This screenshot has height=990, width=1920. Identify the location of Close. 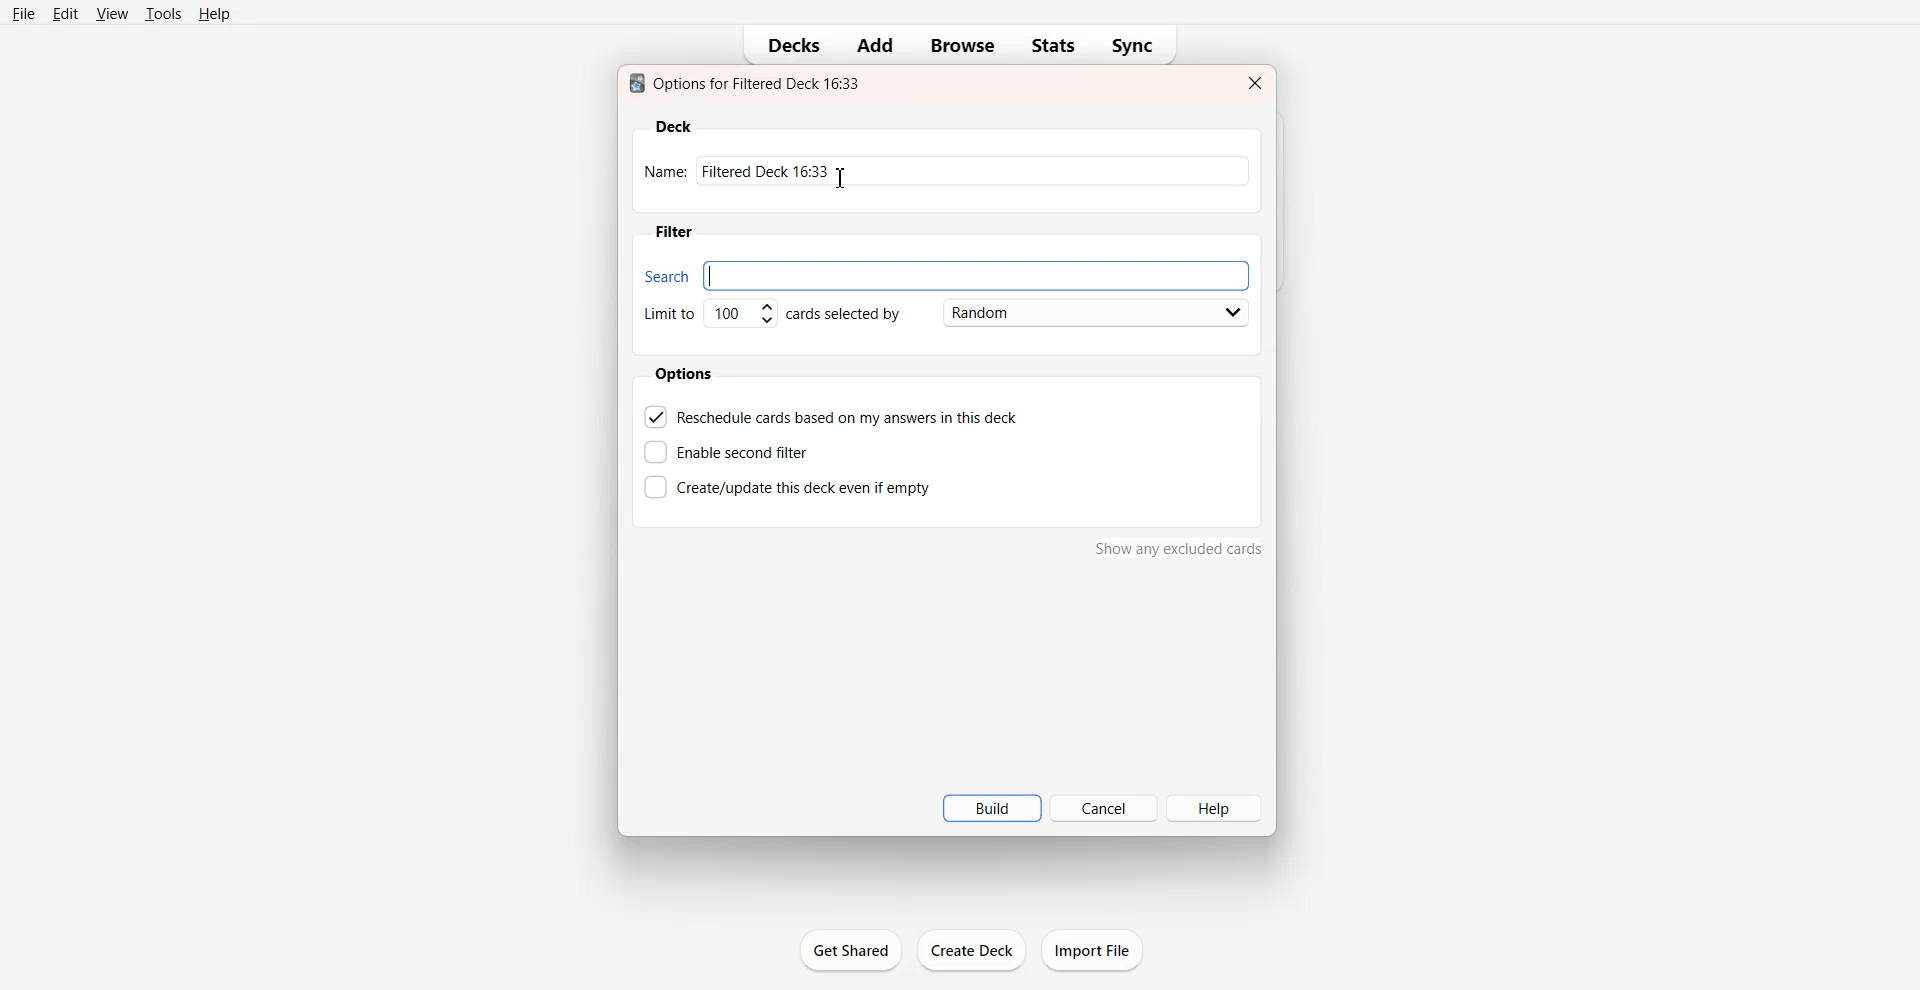
(1253, 83).